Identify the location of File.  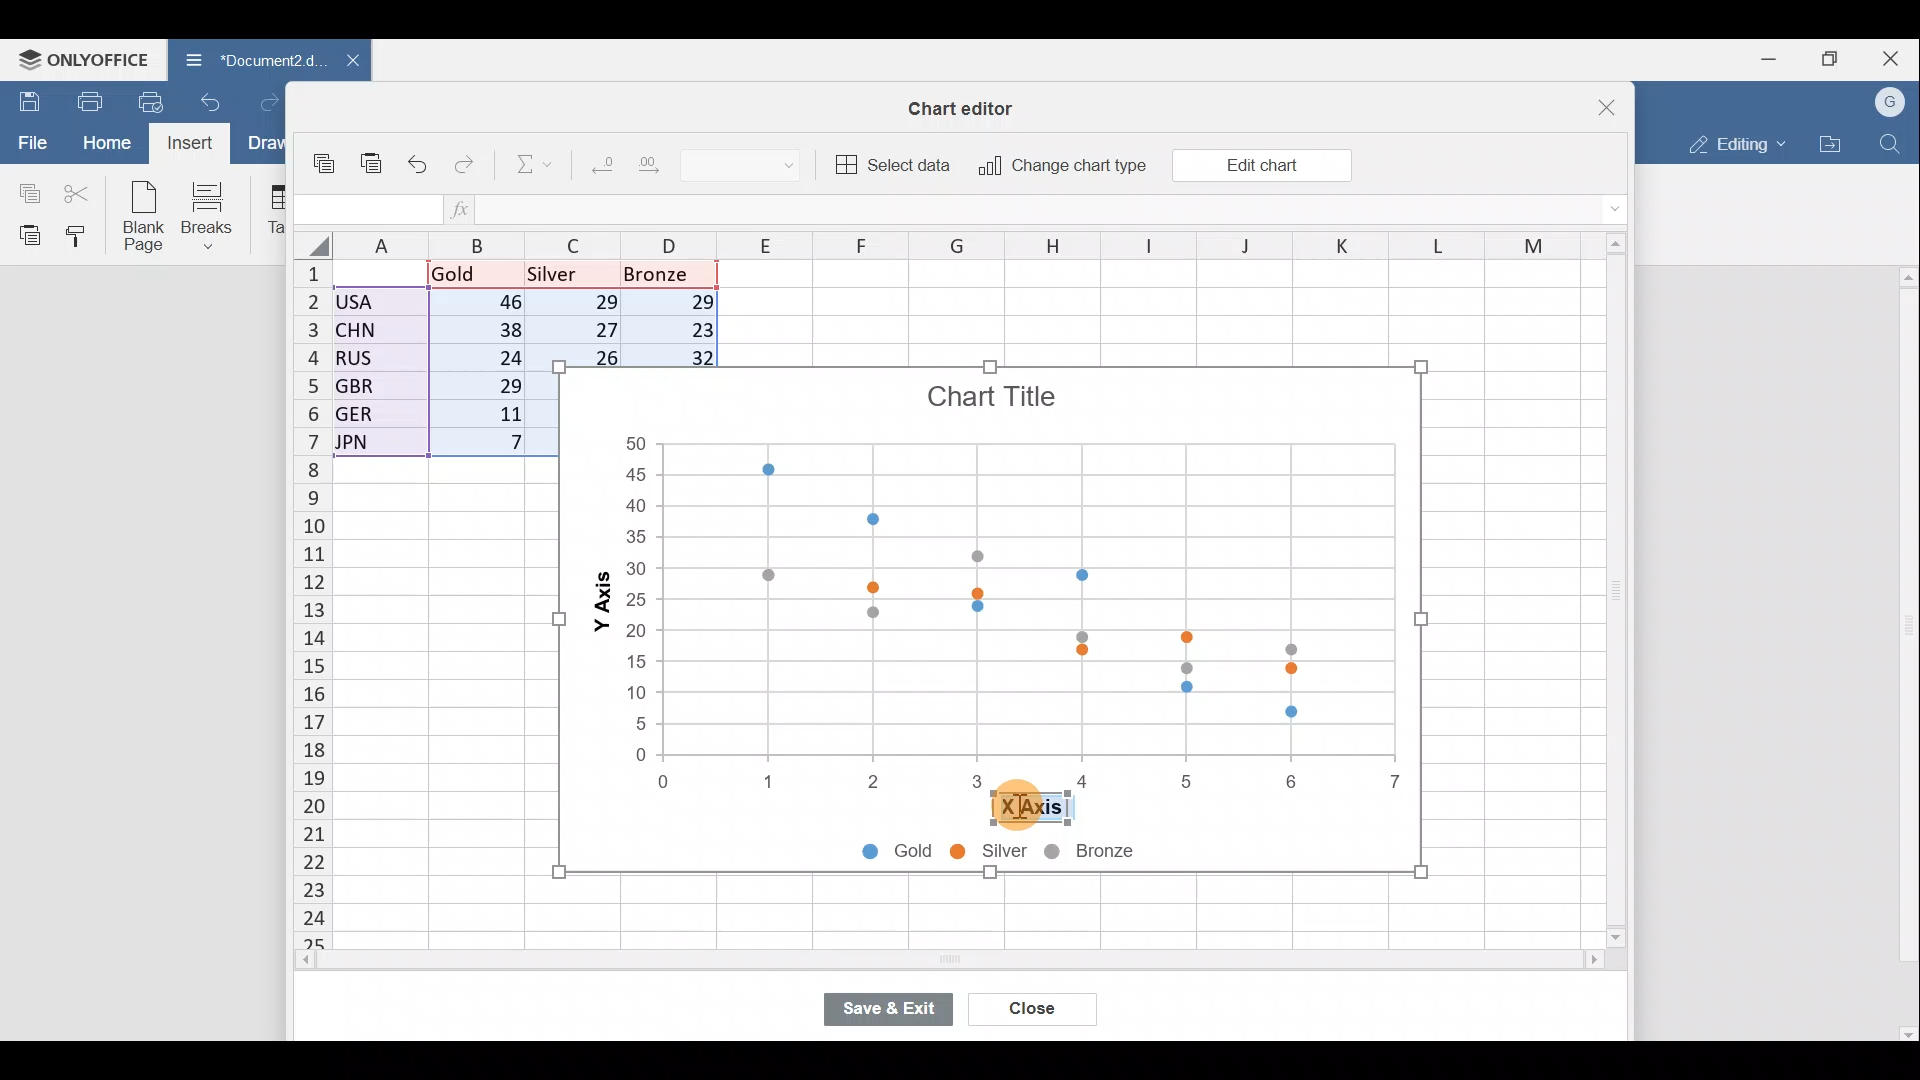
(29, 143).